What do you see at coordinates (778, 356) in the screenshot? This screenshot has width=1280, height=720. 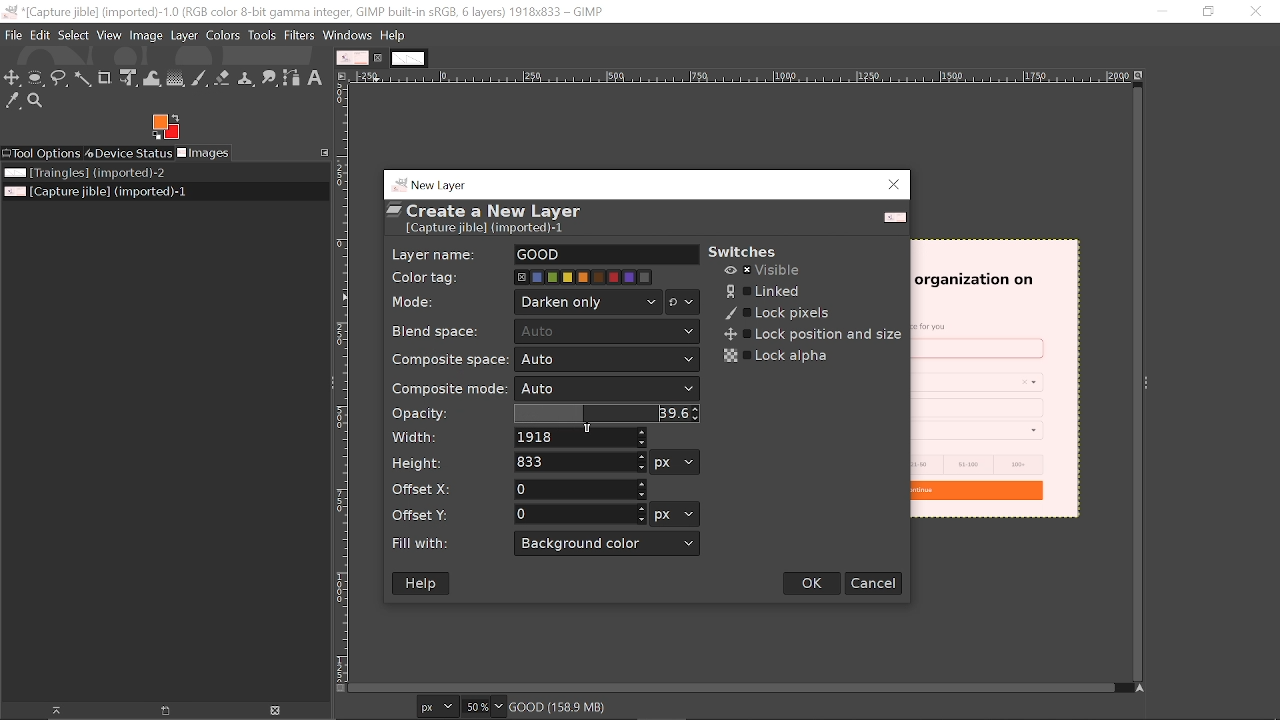 I see `Lock alpha` at bounding box center [778, 356].